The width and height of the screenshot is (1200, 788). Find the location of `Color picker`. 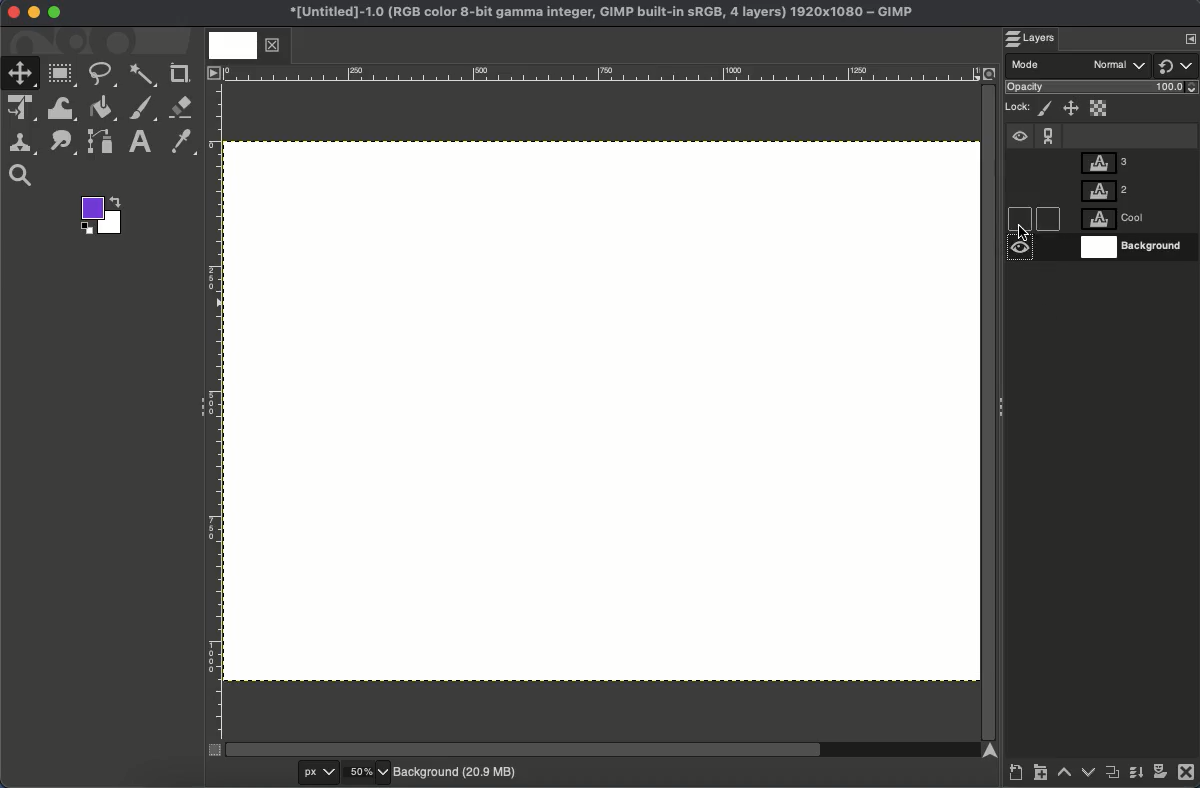

Color picker is located at coordinates (184, 143).